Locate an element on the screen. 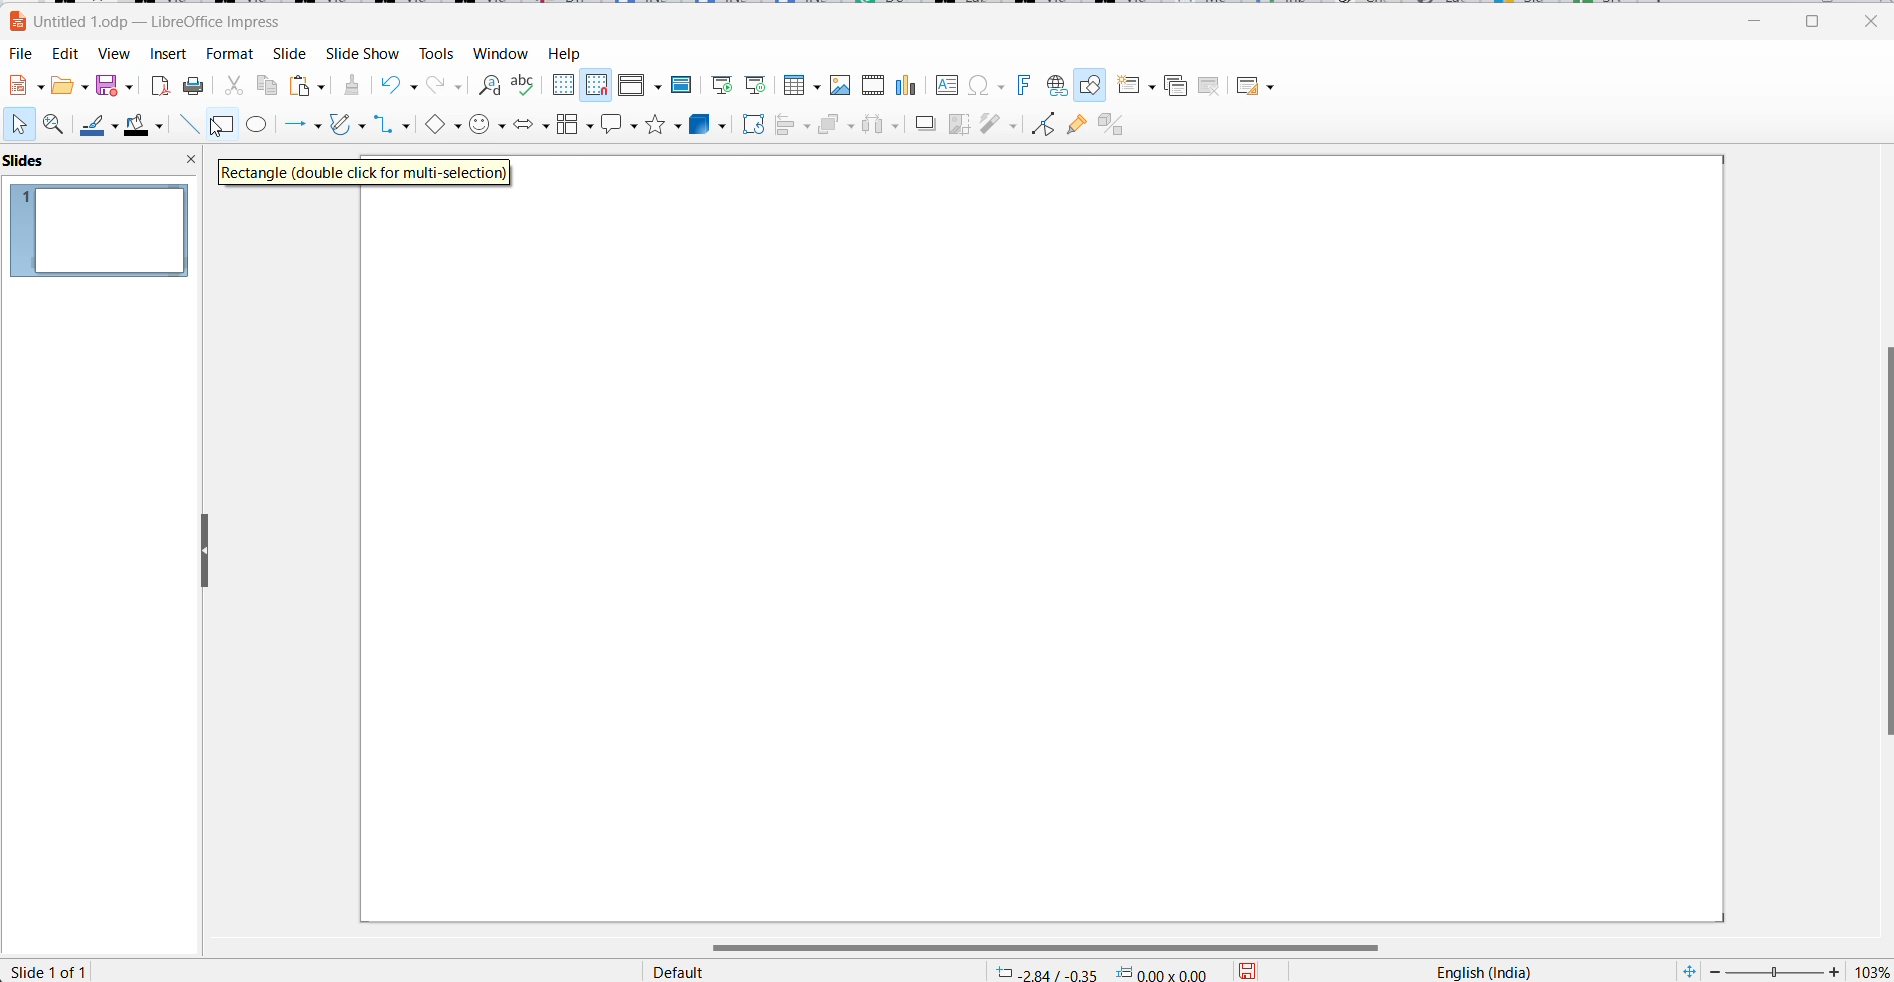  Duplicate slide is located at coordinates (1176, 86).